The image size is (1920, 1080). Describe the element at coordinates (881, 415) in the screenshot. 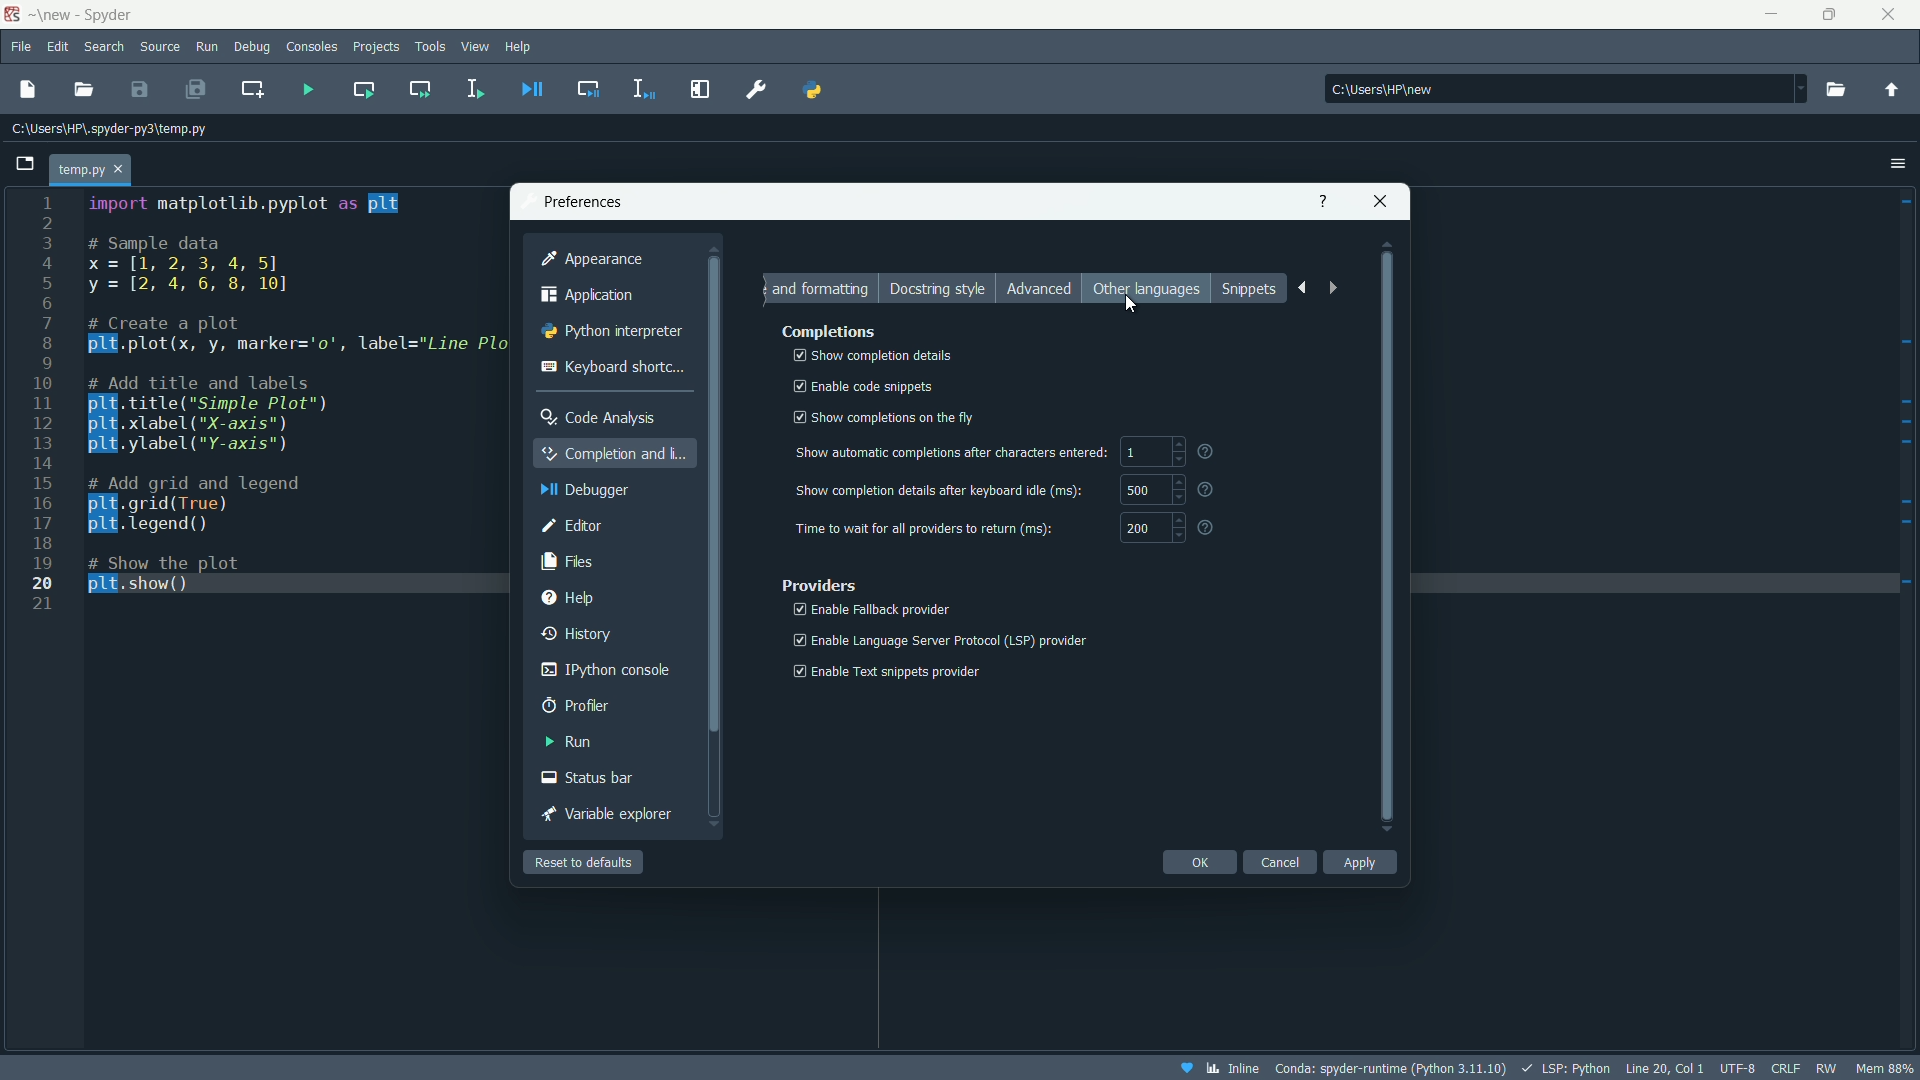

I see `show completions on the fly` at that location.